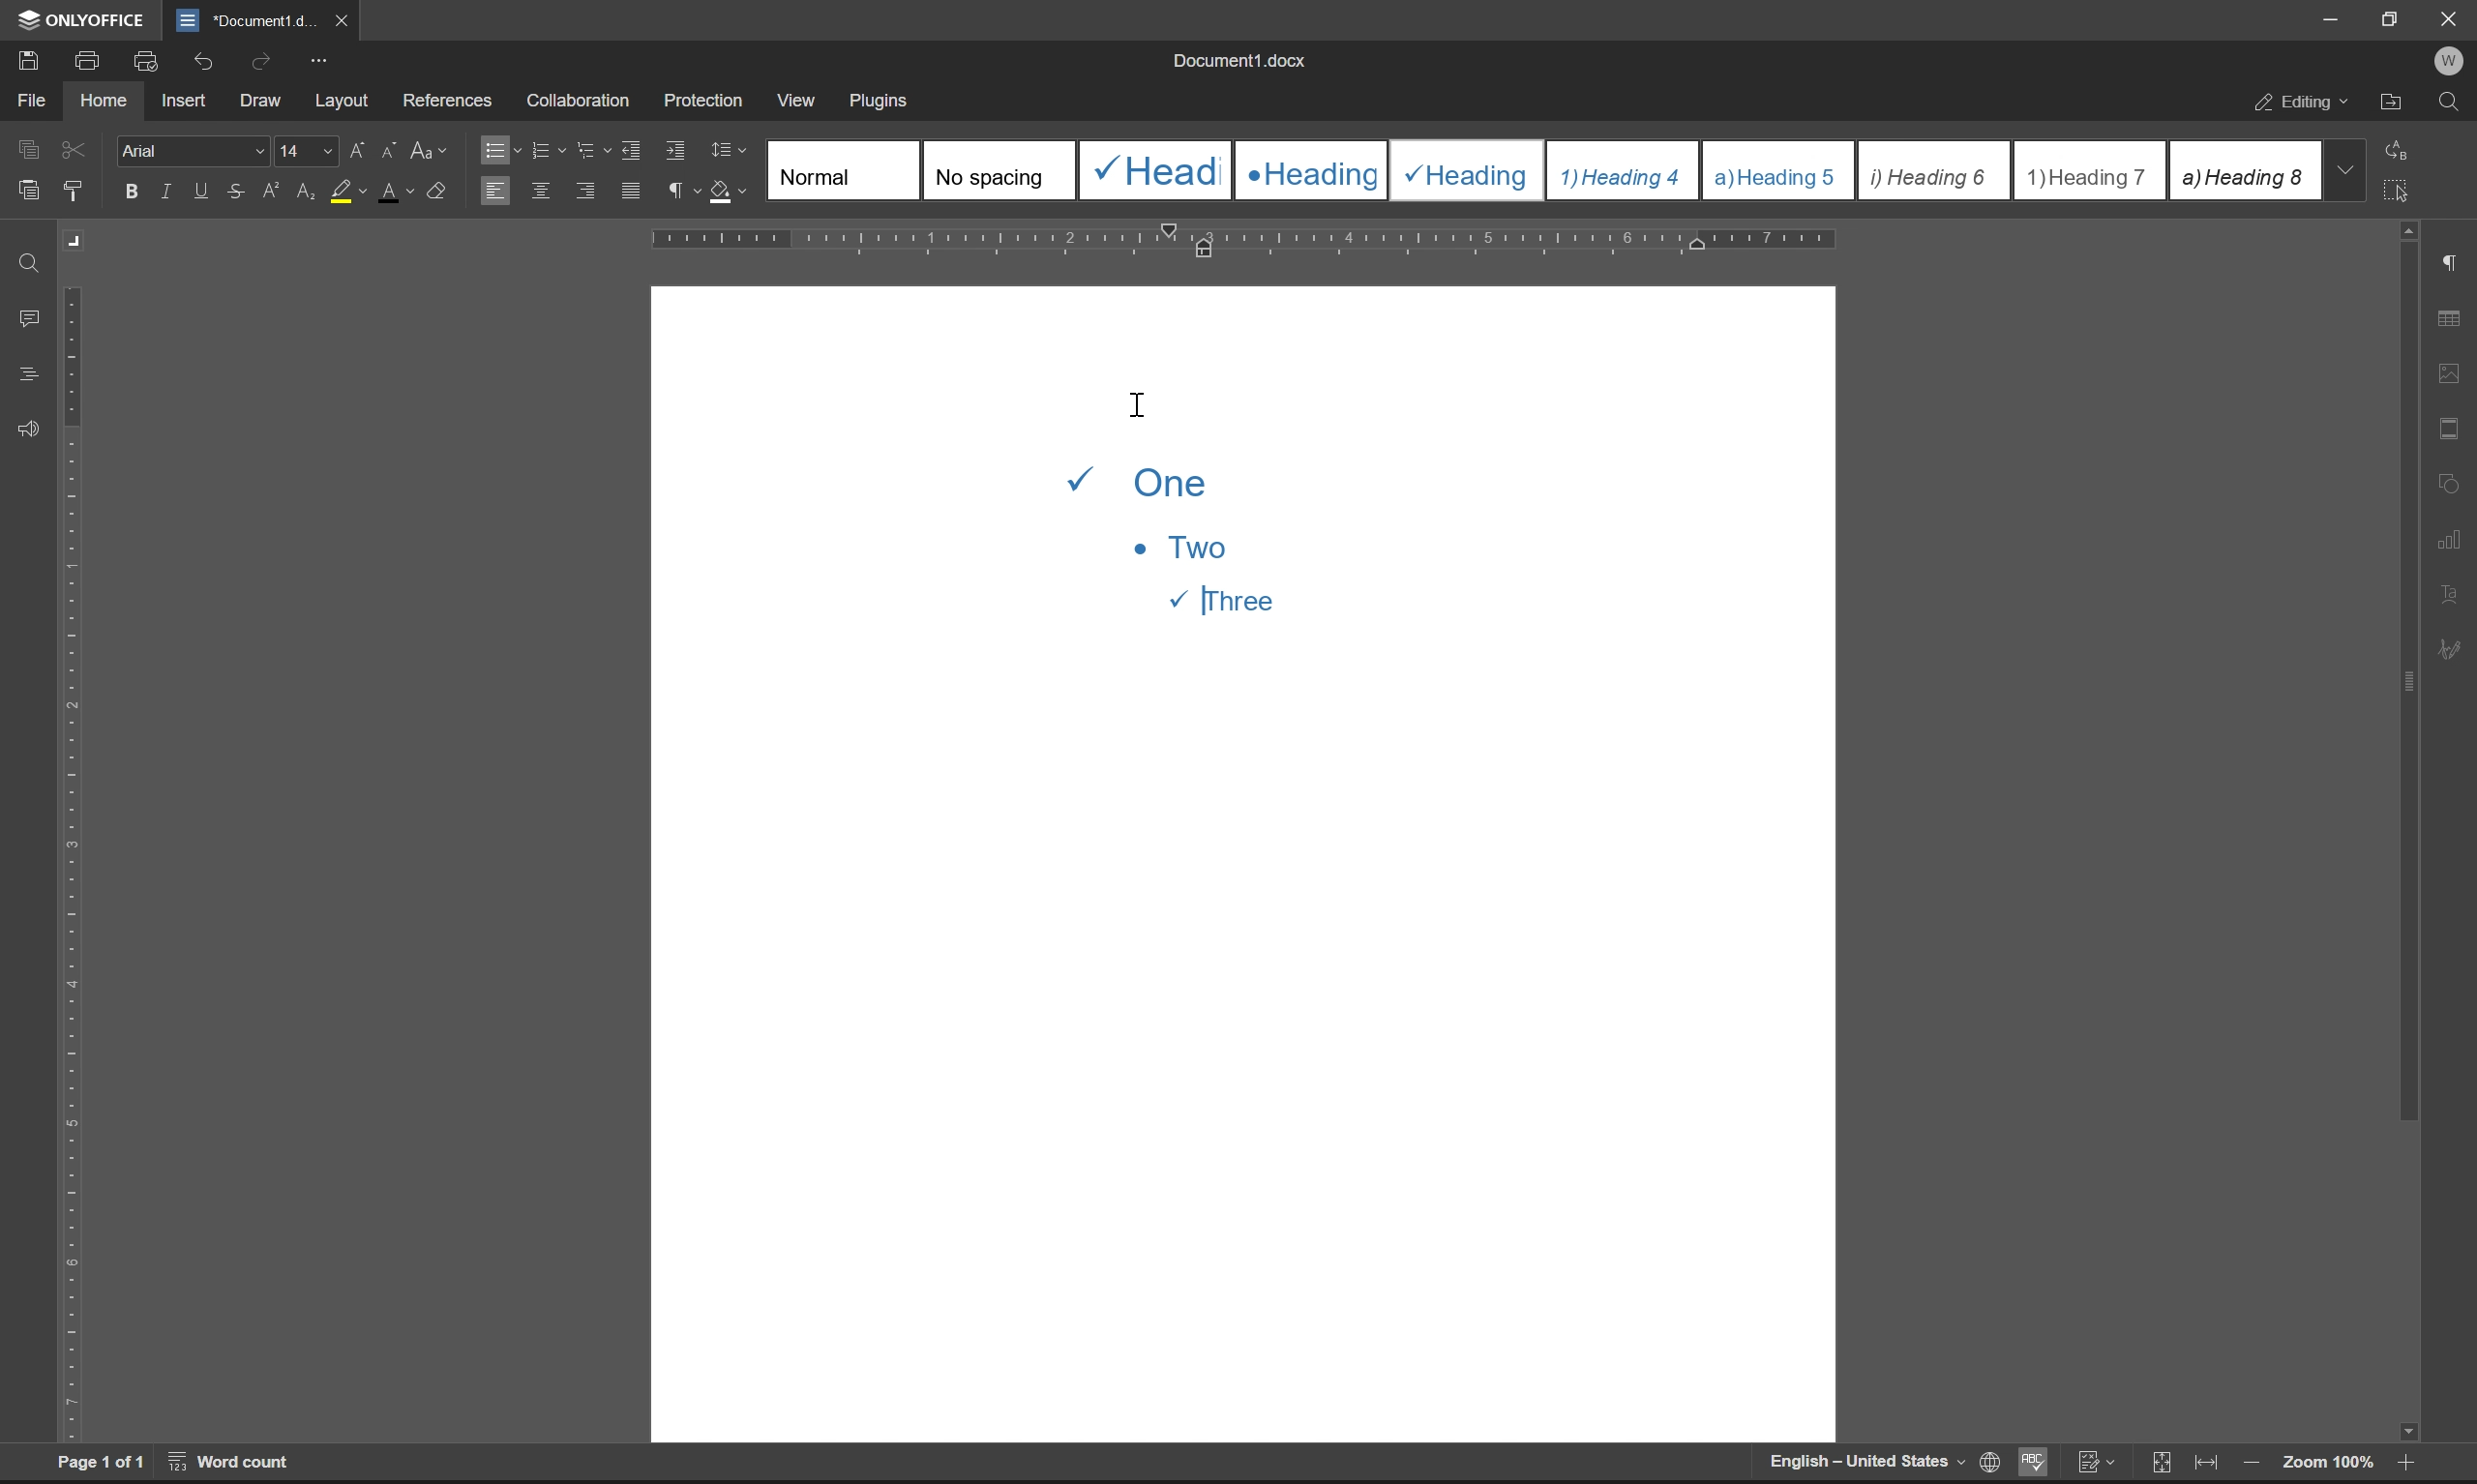 The image size is (2477, 1484). I want to click on background color, so click(347, 193).